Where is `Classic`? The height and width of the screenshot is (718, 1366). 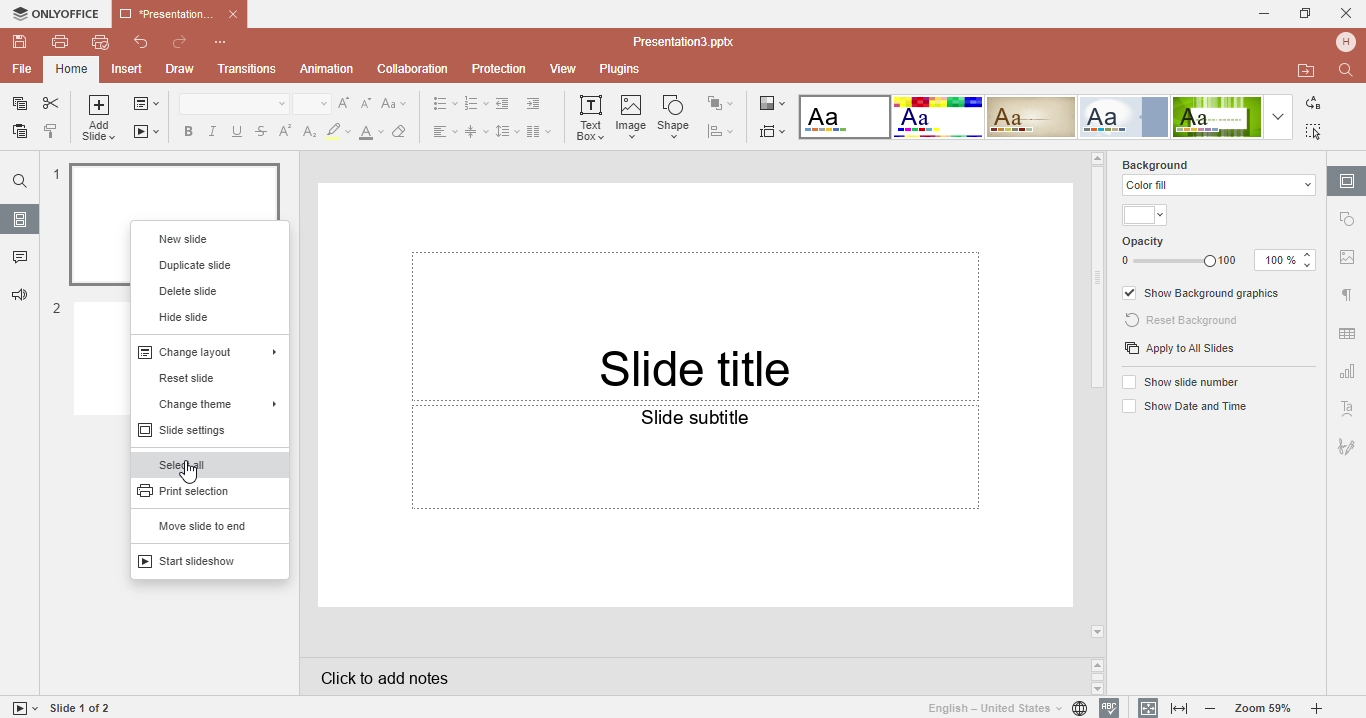 Classic is located at coordinates (1032, 117).